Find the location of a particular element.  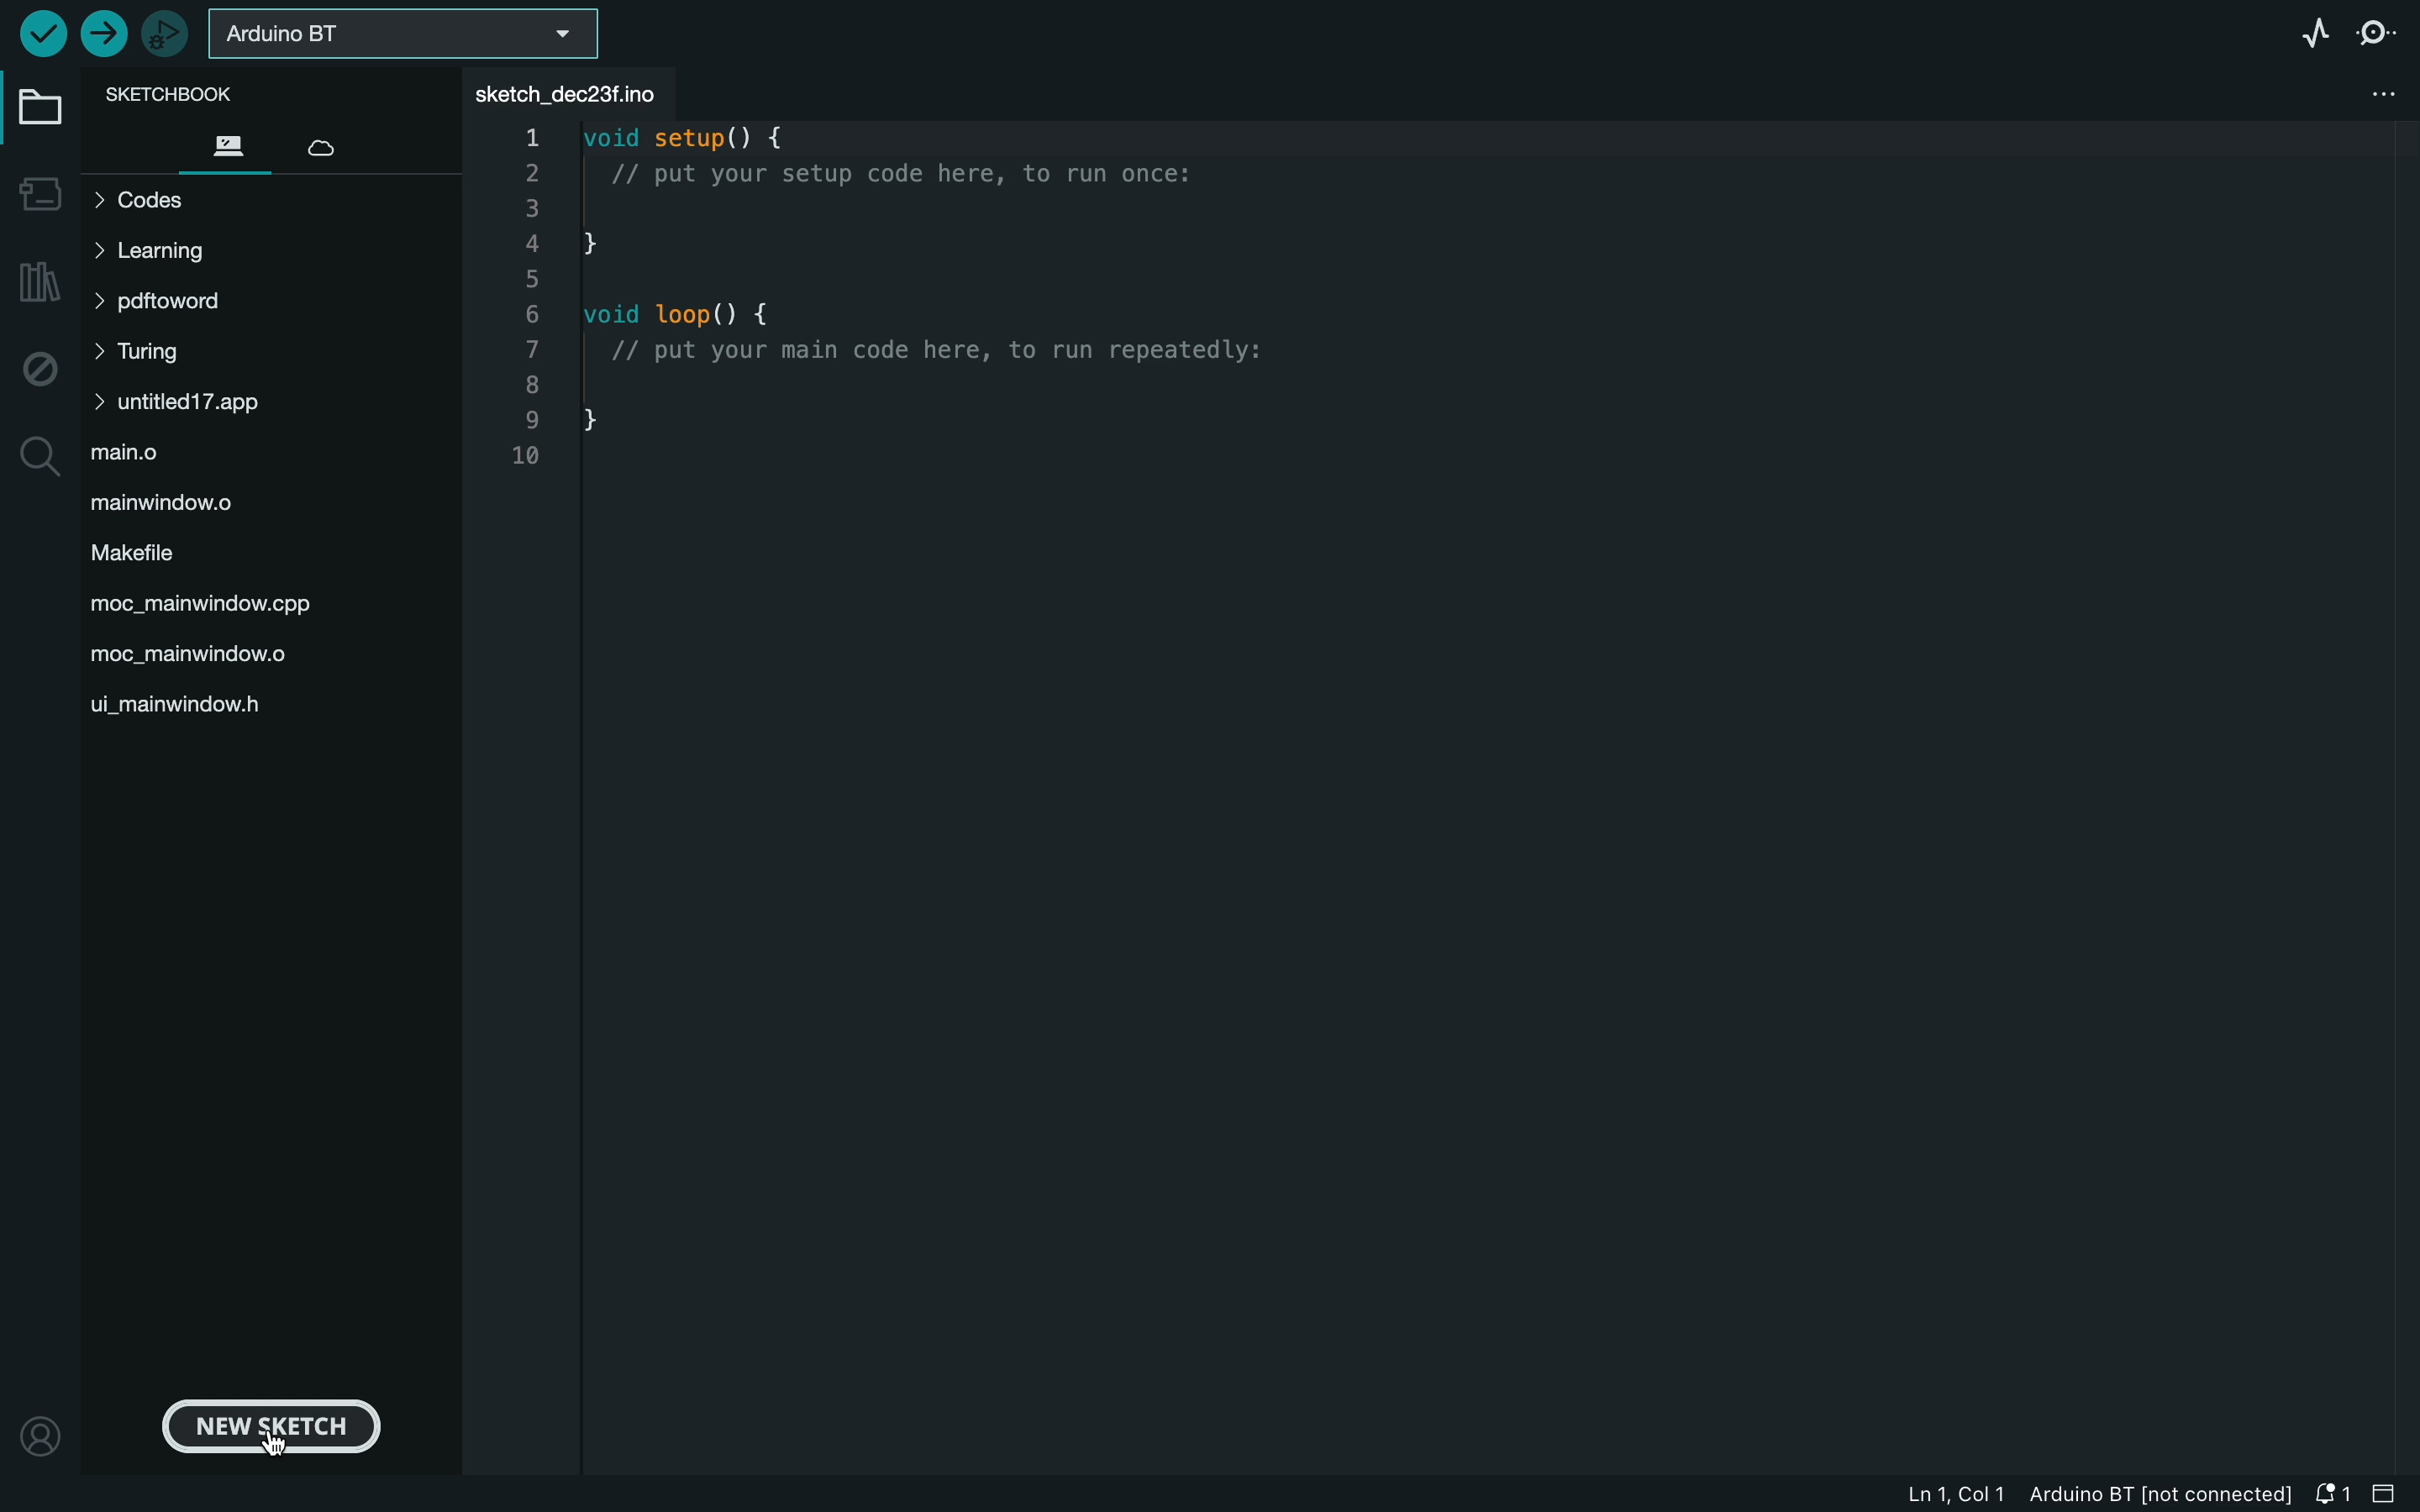

library manager is located at coordinates (38, 284).